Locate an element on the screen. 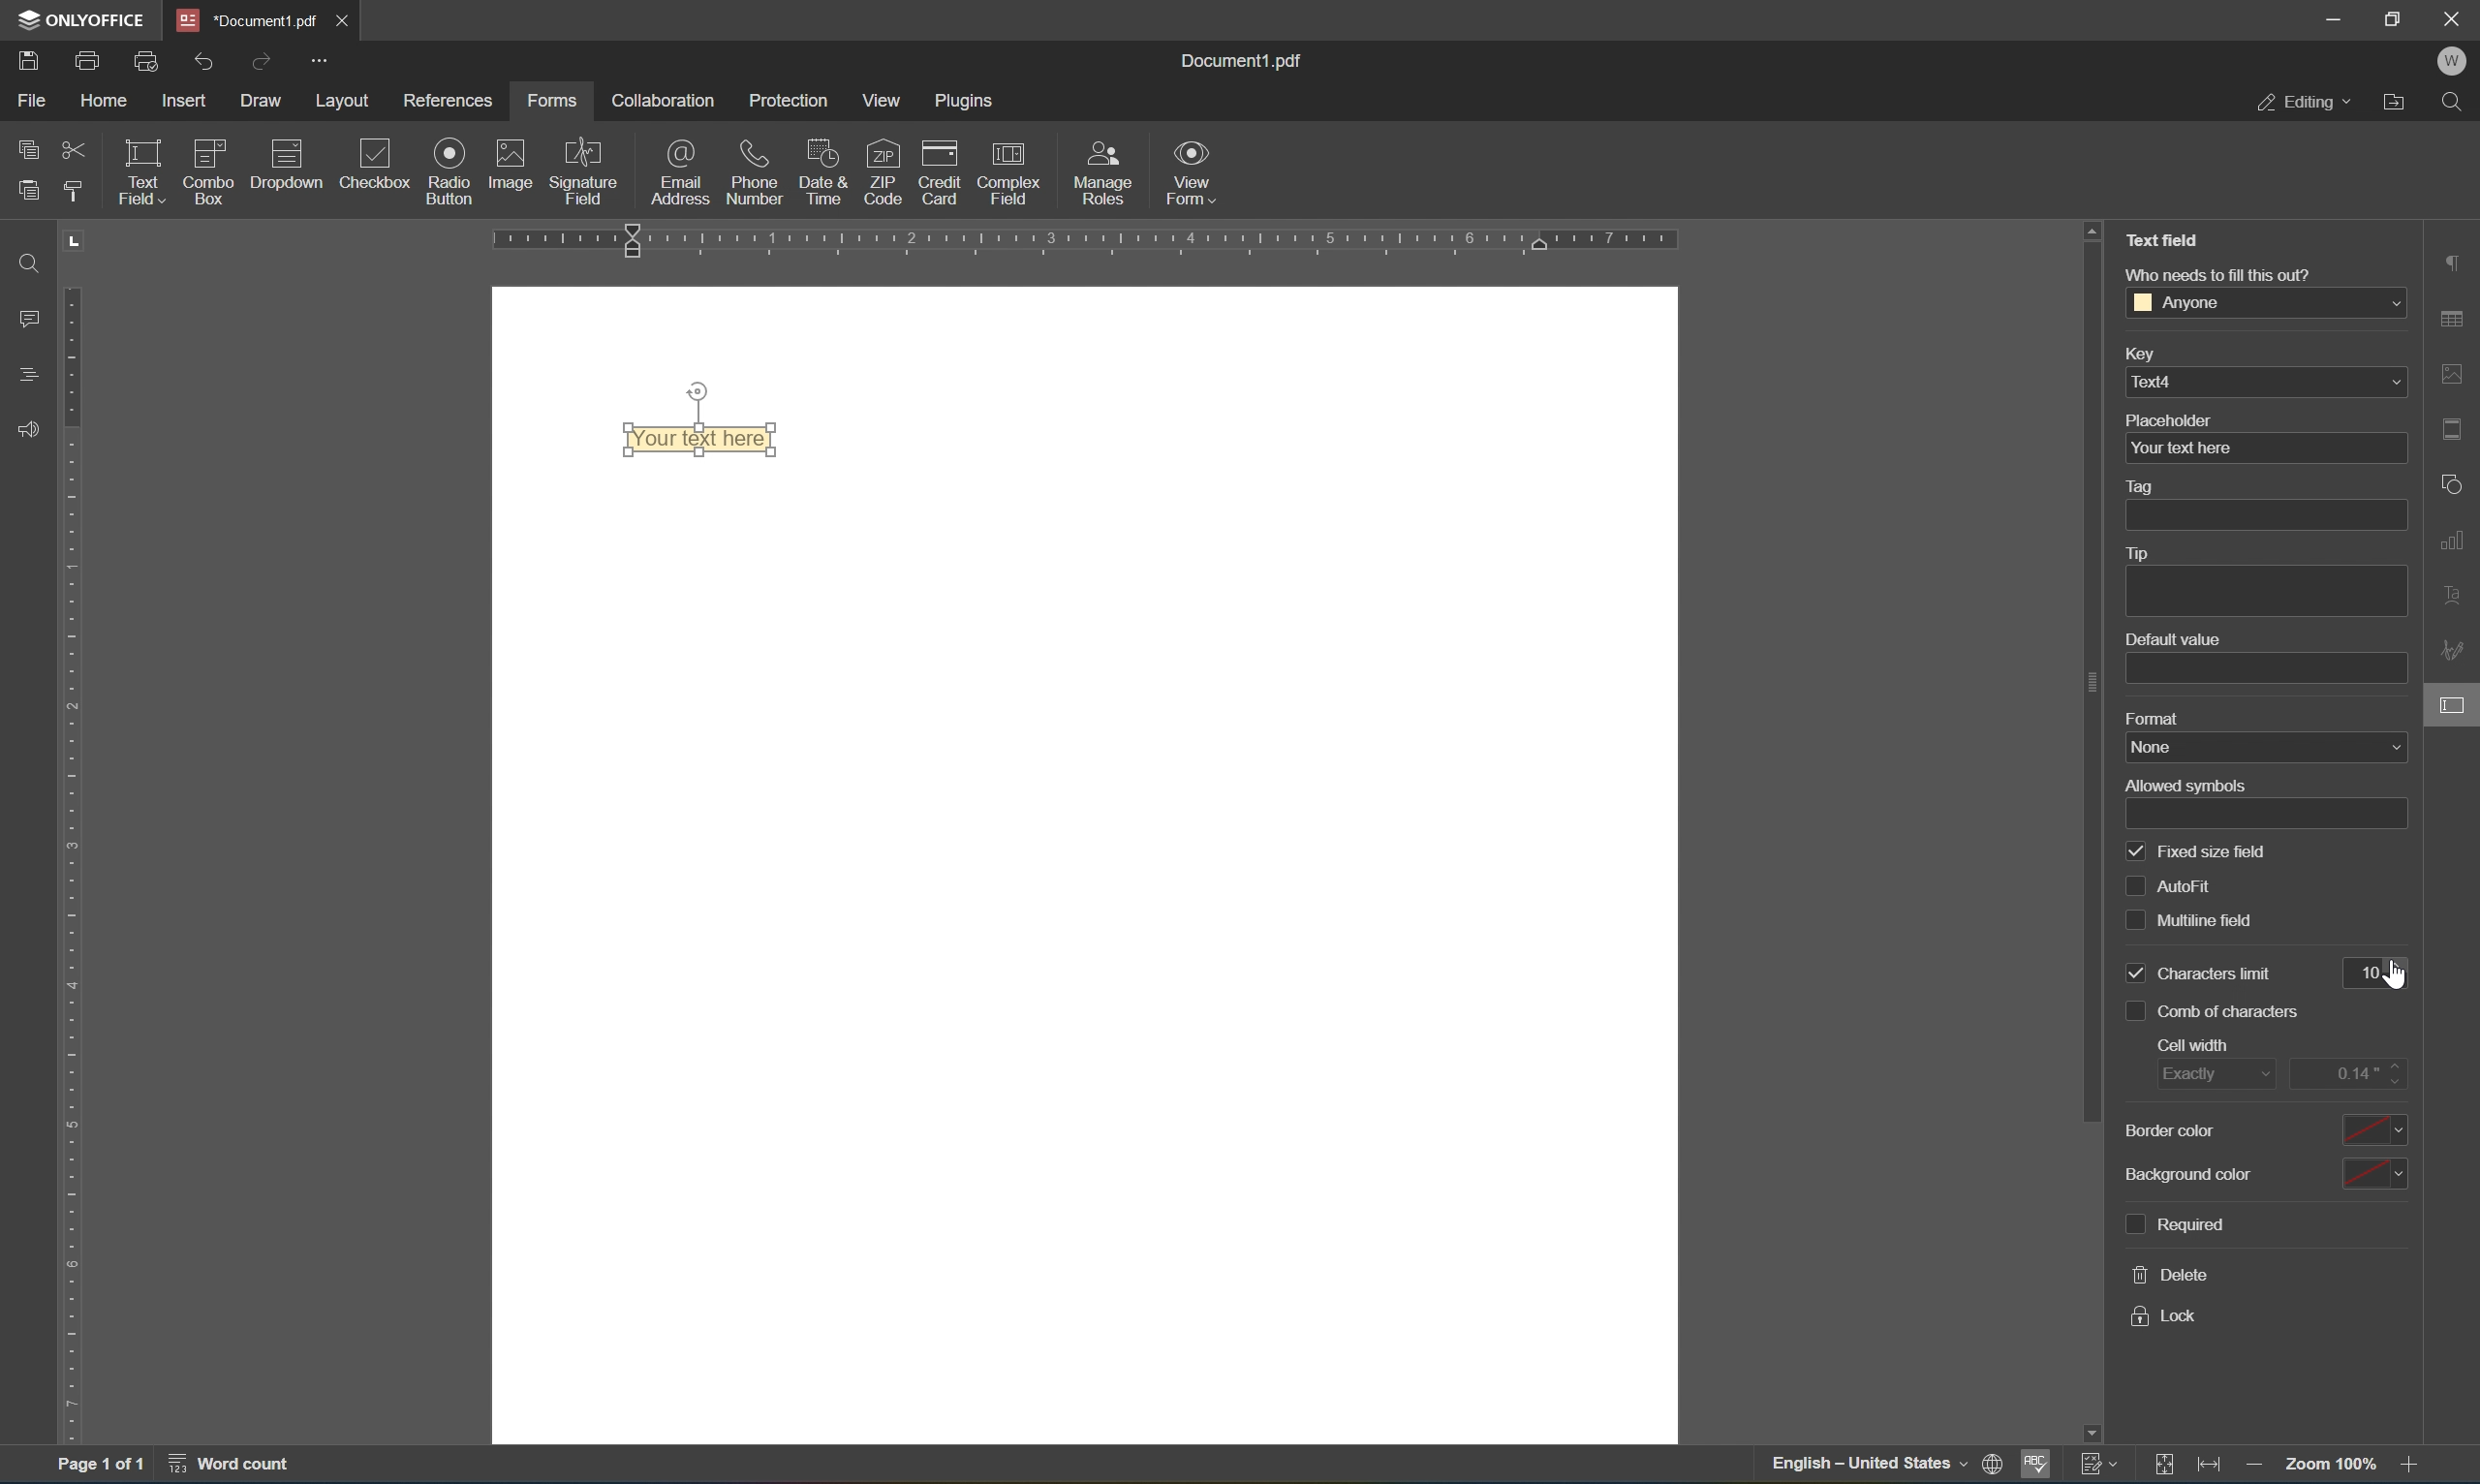 The image size is (2480, 1484). chart settings is located at coordinates (2458, 541).